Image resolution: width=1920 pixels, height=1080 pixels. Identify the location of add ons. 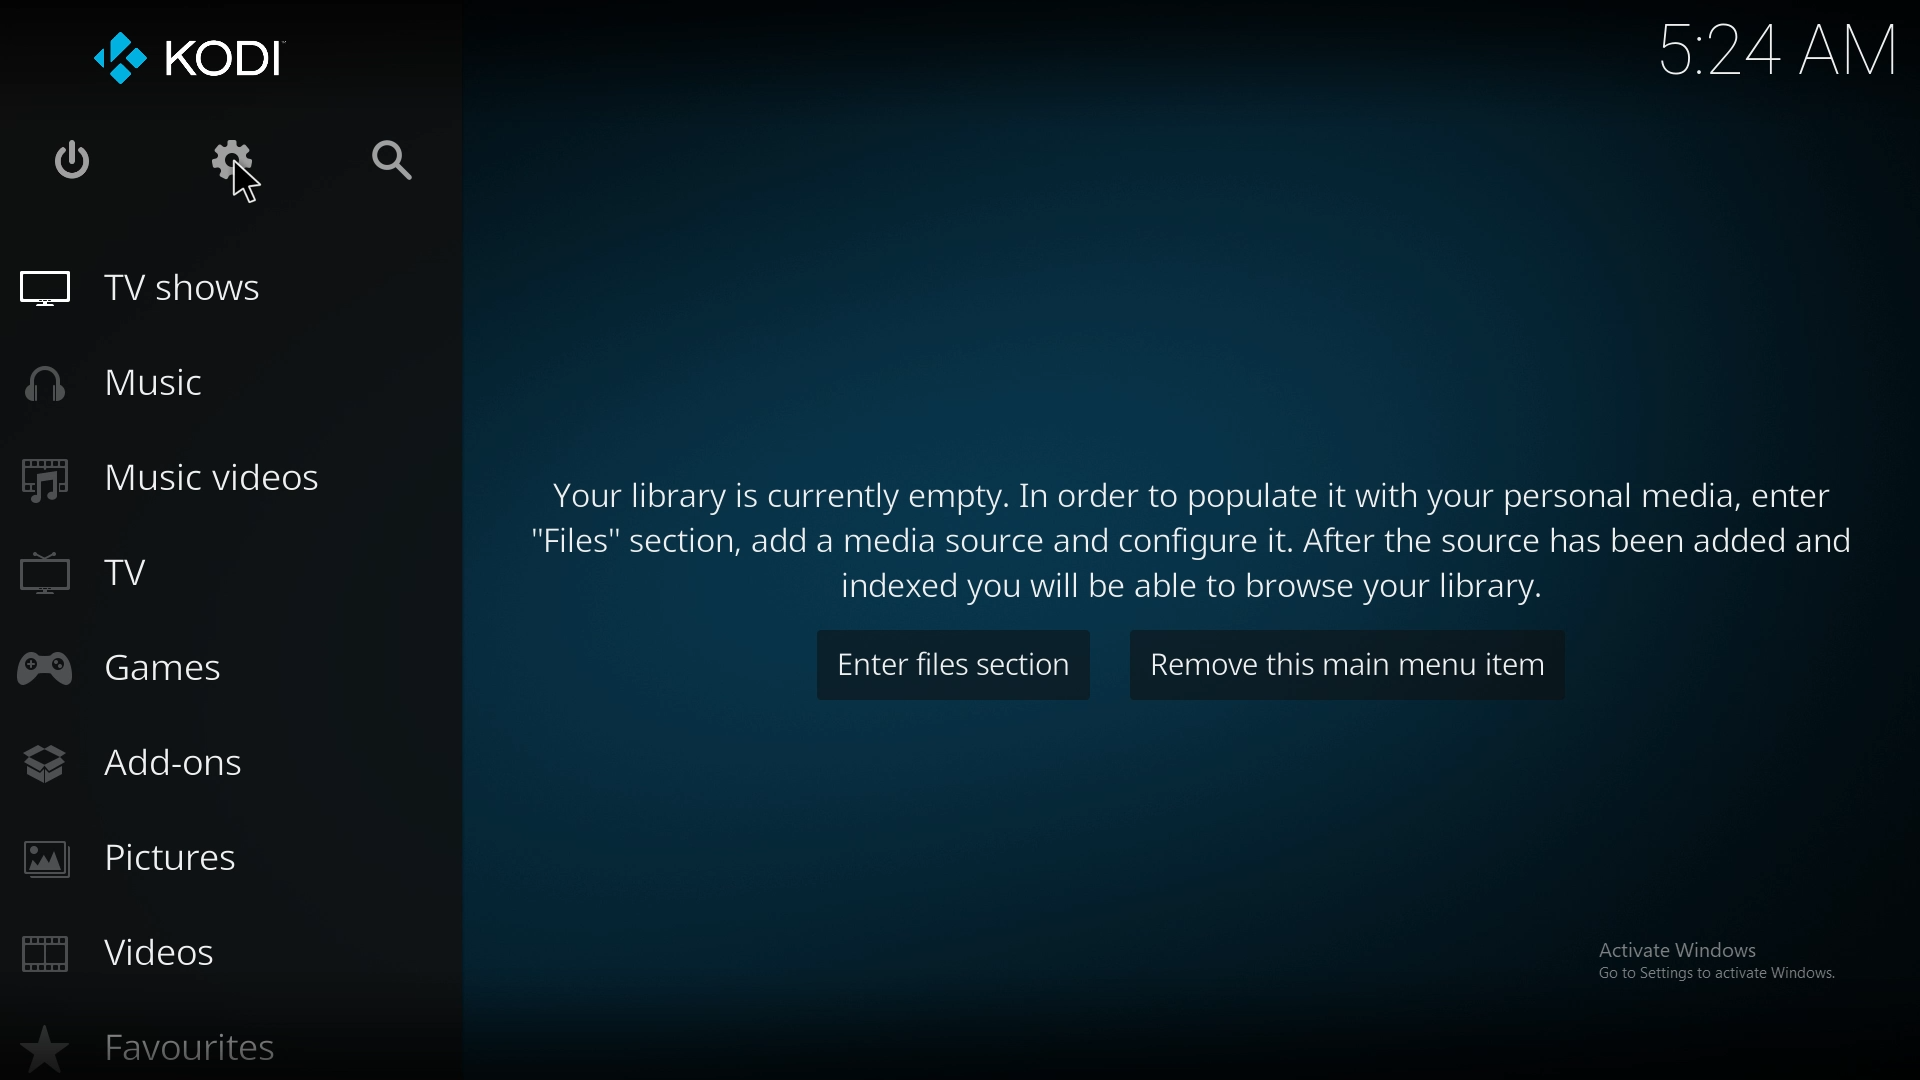
(157, 765).